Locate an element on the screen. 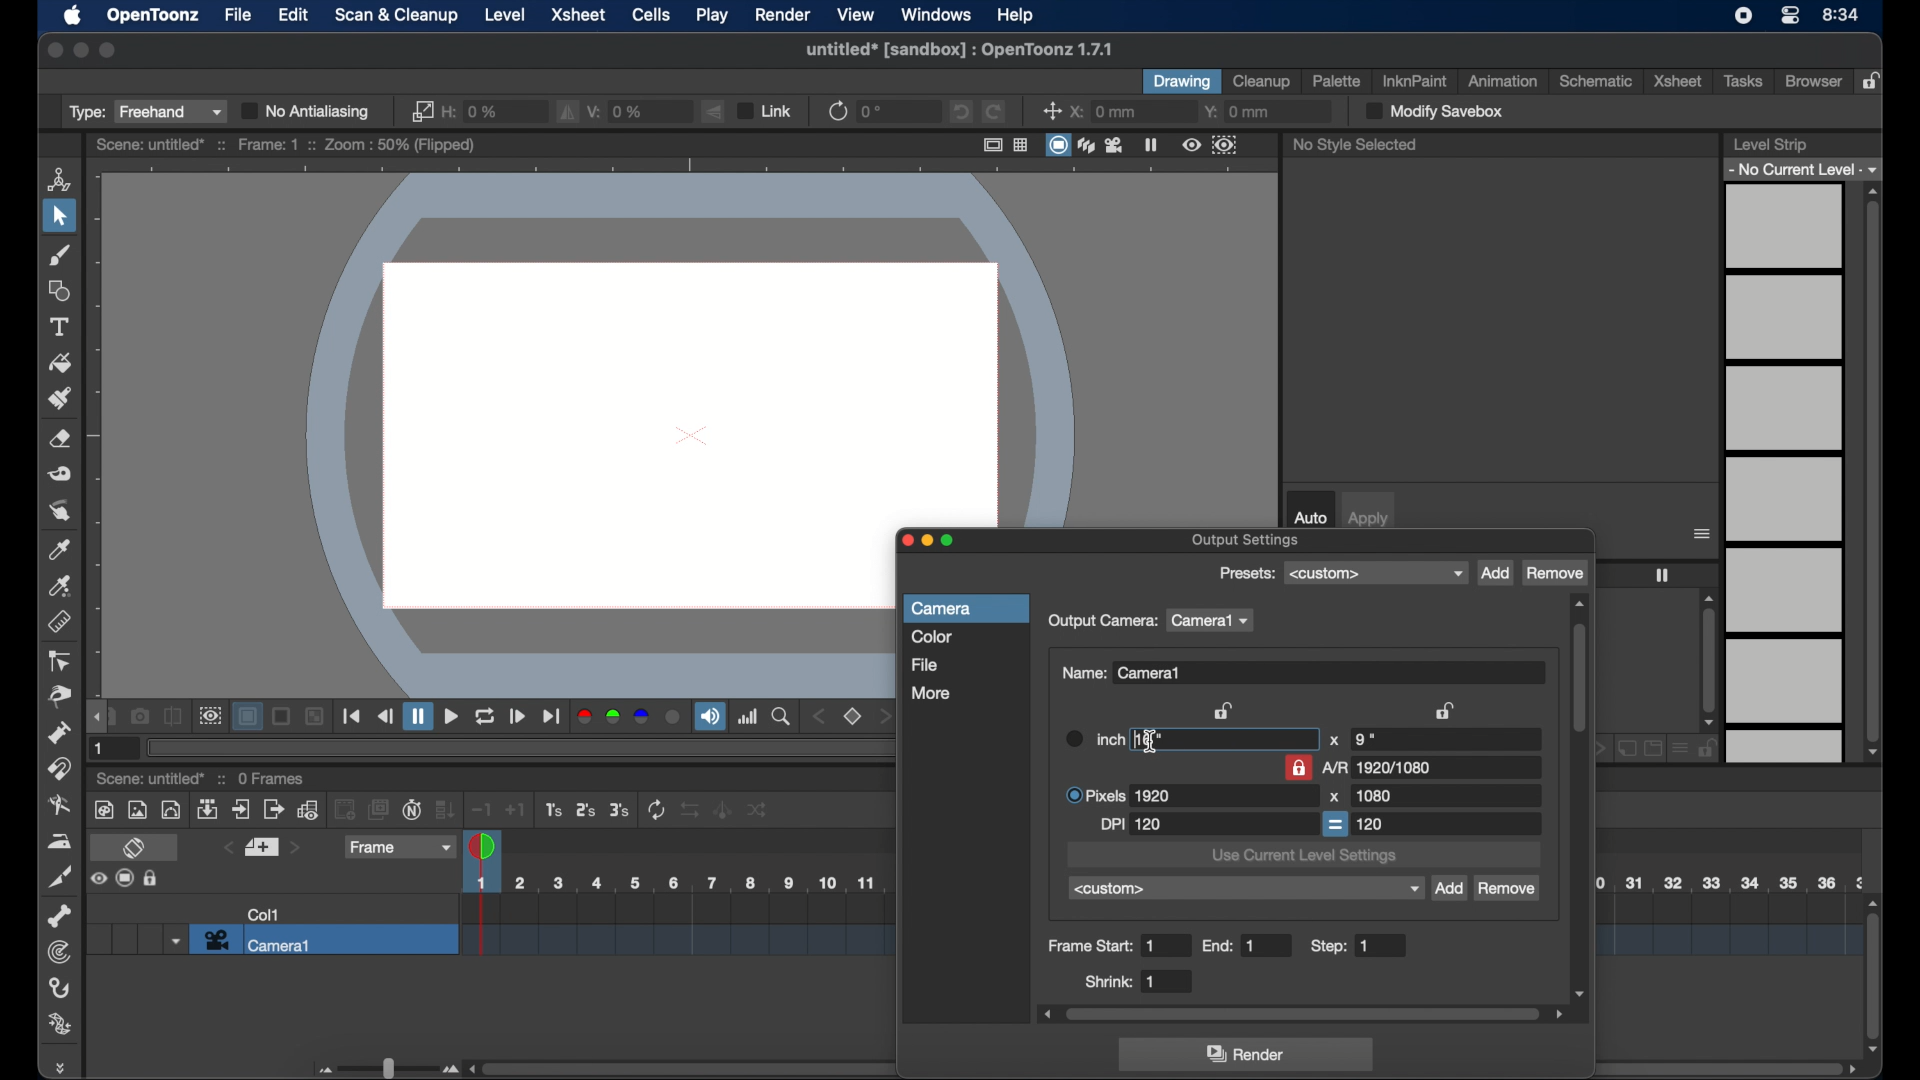 The height and width of the screenshot is (1080, 1920). slider is located at coordinates (385, 1068).